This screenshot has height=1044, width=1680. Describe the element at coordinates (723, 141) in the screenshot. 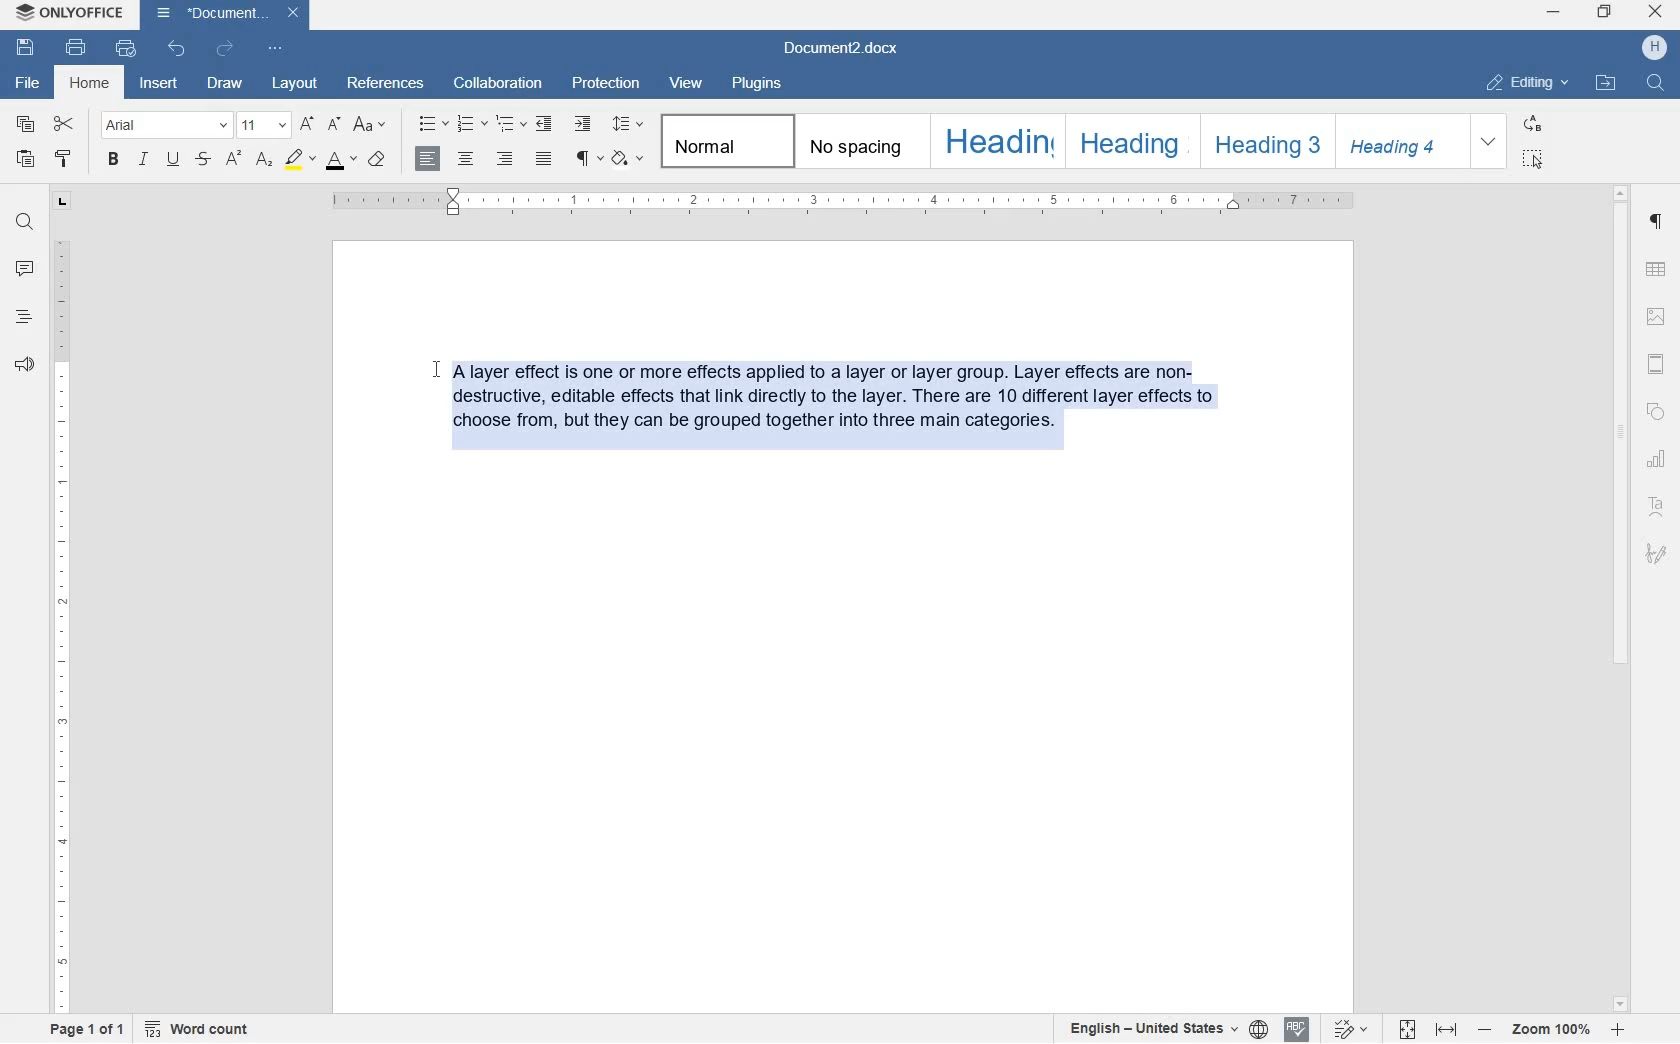

I see `normal` at that location.